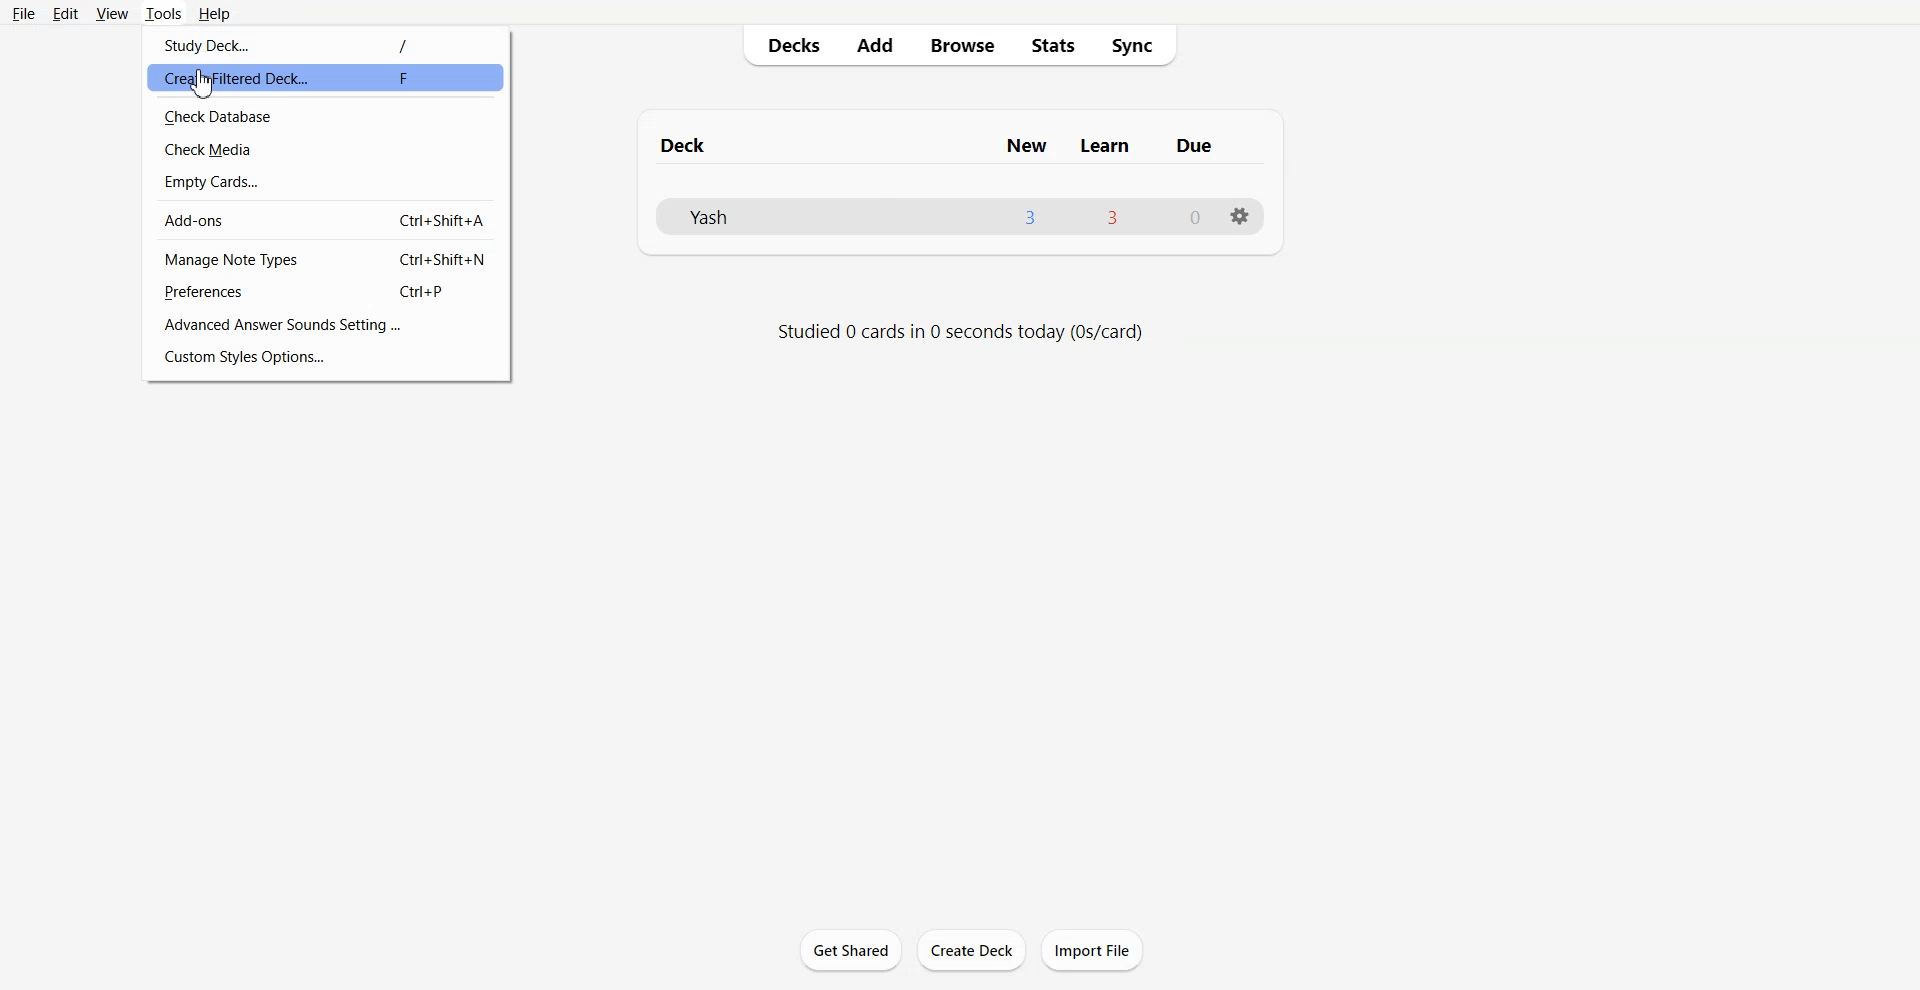  What do you see at coordinates (325, 78) in the screenshot?
I see `Create Filtered Deck` at bounding box center [325, 78].